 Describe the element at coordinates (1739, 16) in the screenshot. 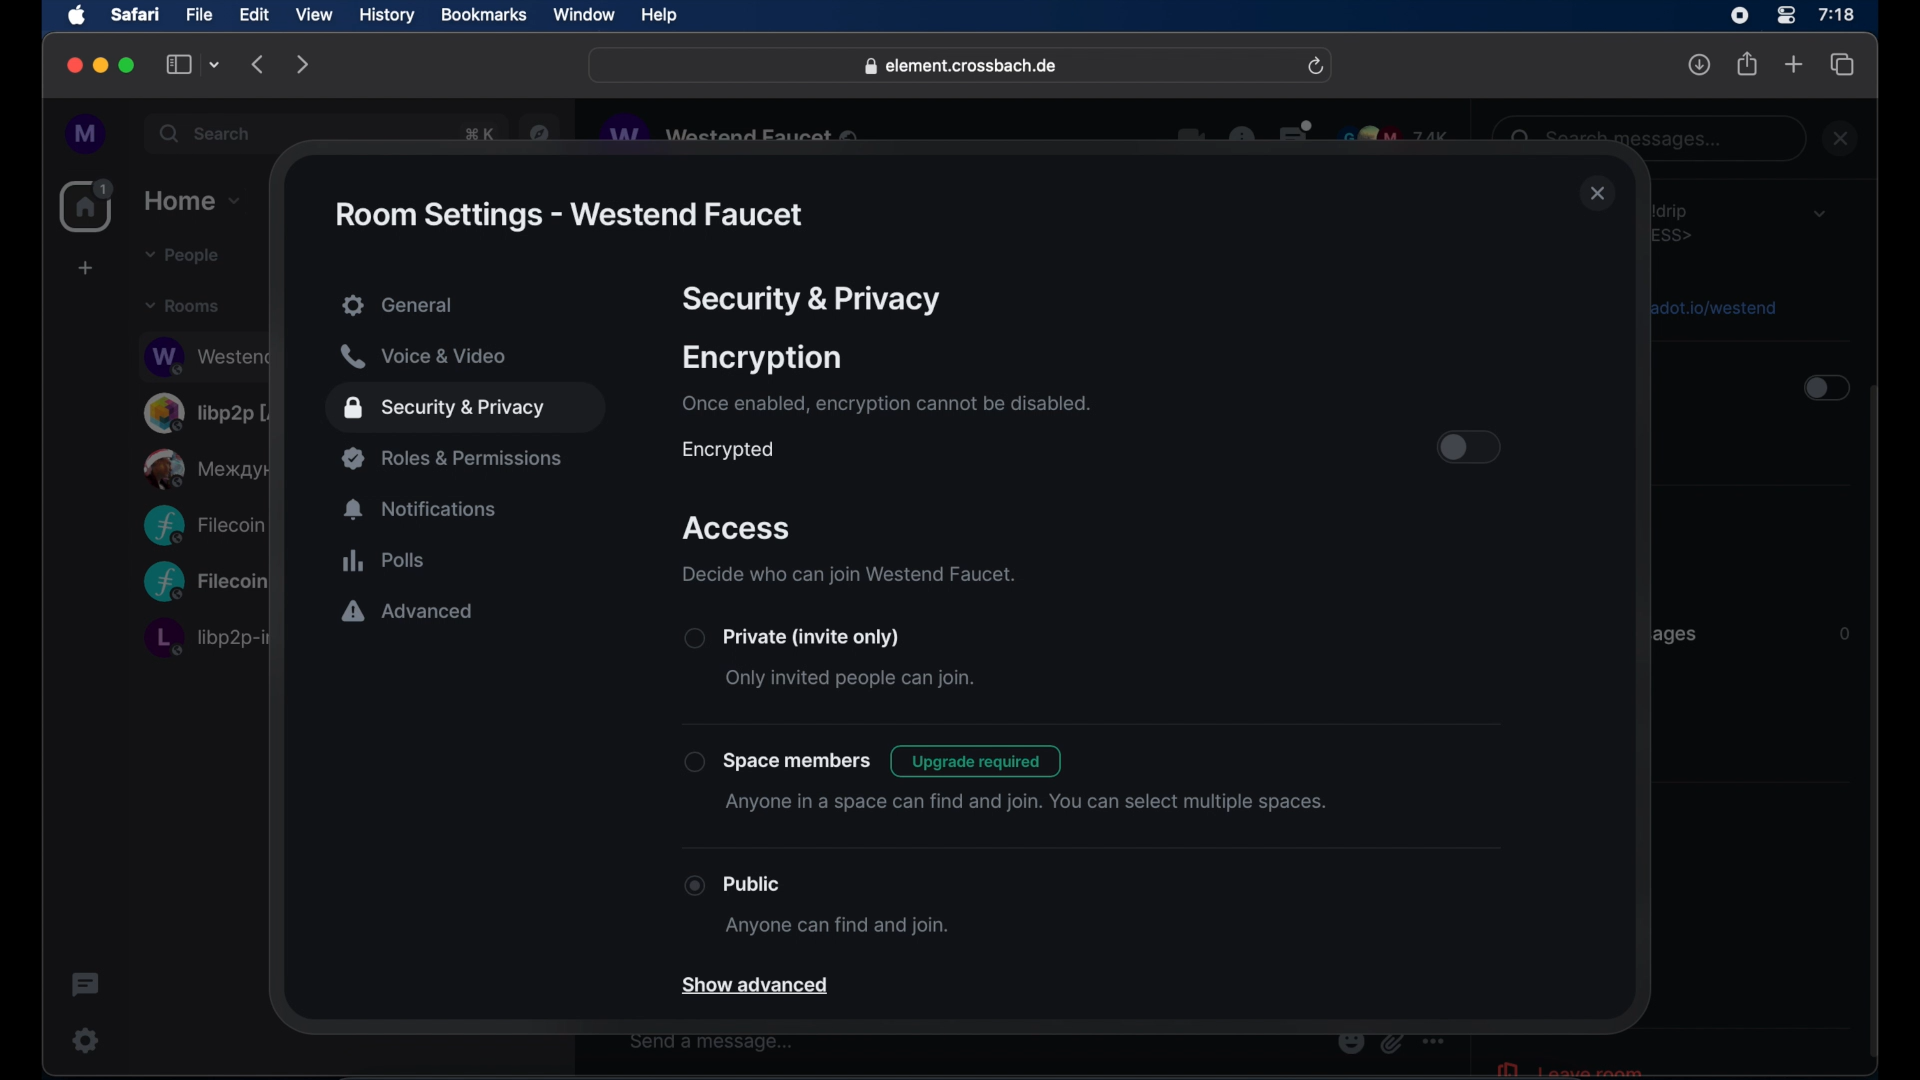

I see `screen recorder icon` at that location.